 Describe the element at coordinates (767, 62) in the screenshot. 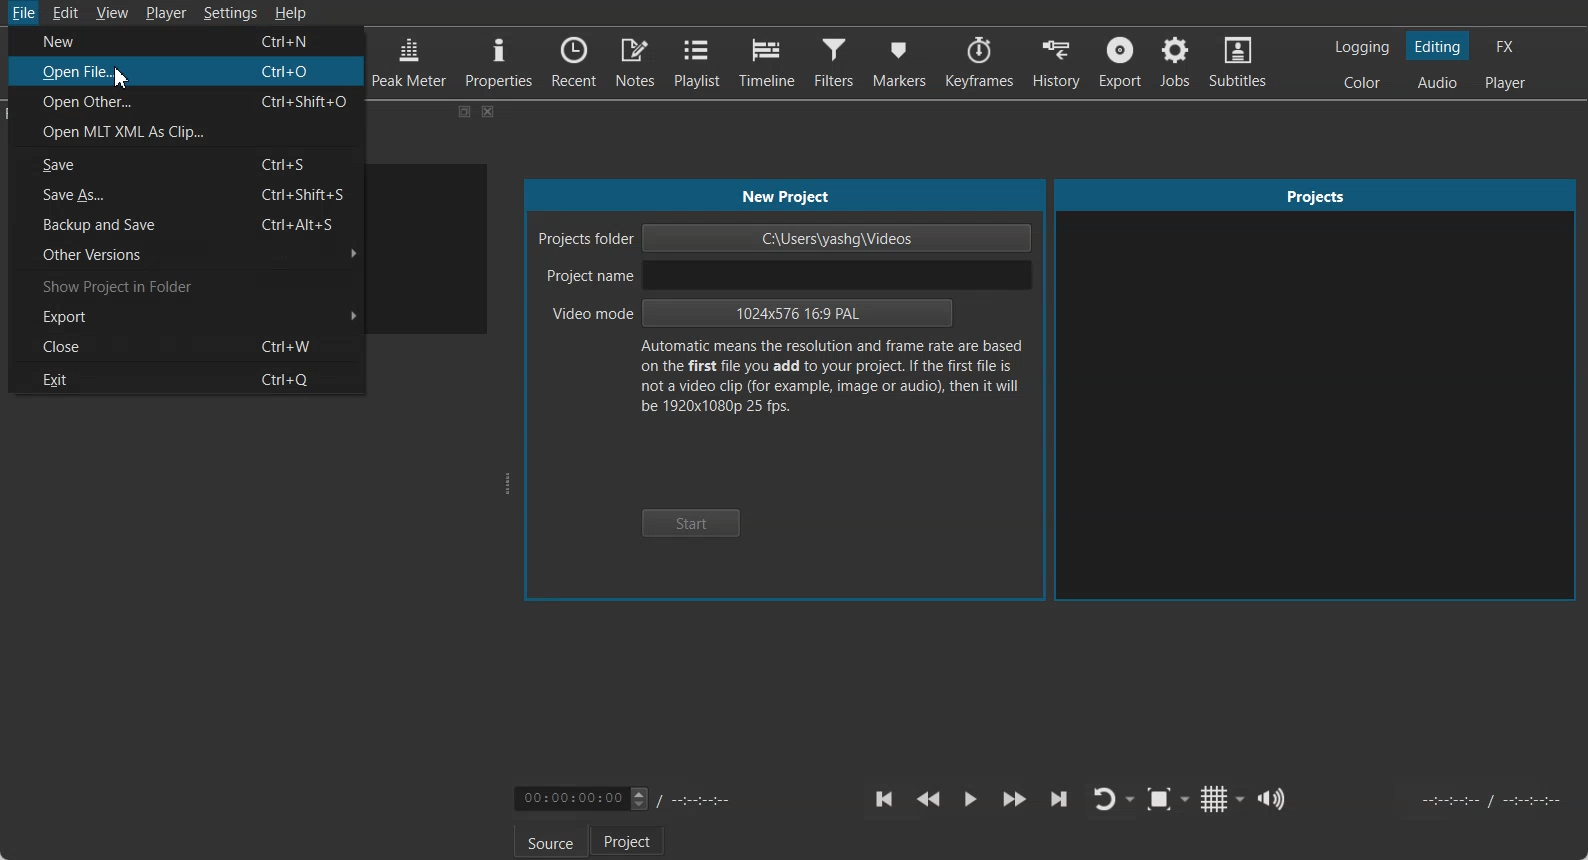

I see `Timeline` at that location.